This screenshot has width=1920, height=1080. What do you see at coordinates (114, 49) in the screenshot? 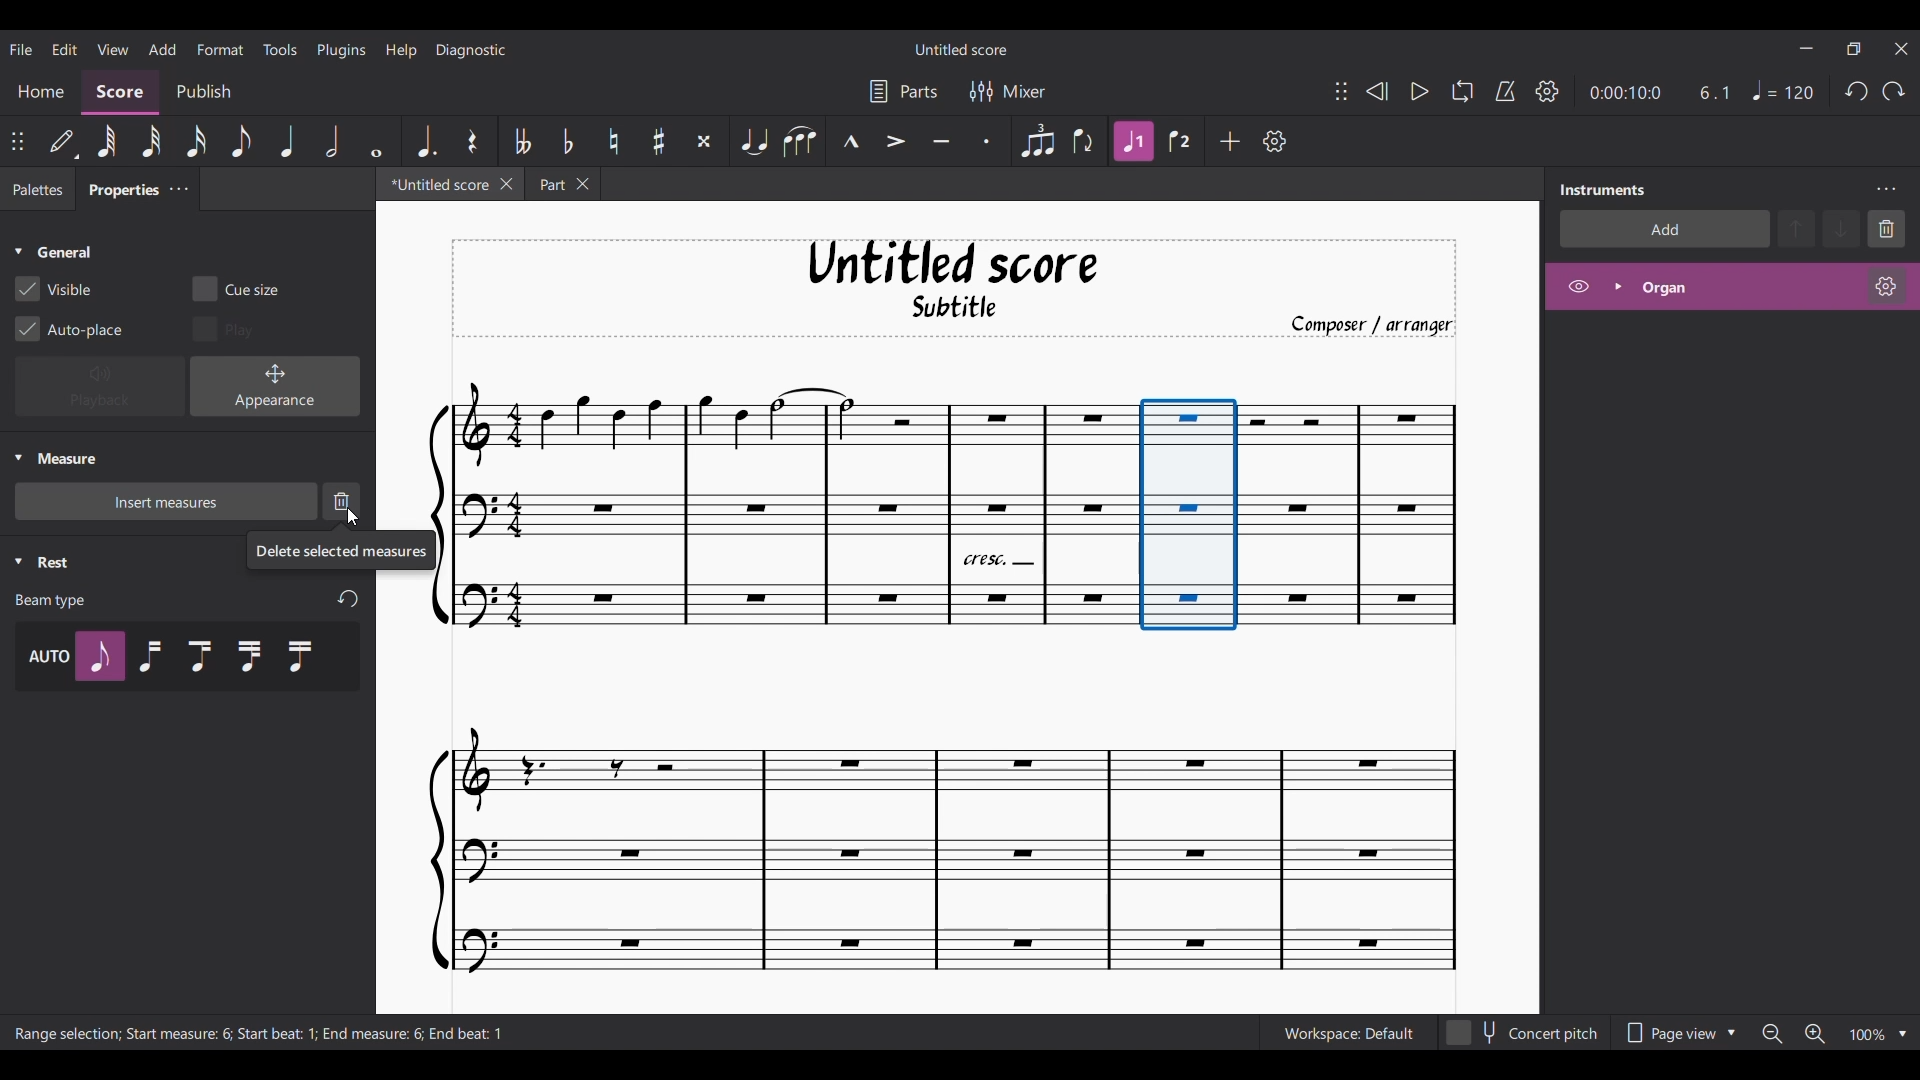
I see `View menu` at bounding box center [114, 49].